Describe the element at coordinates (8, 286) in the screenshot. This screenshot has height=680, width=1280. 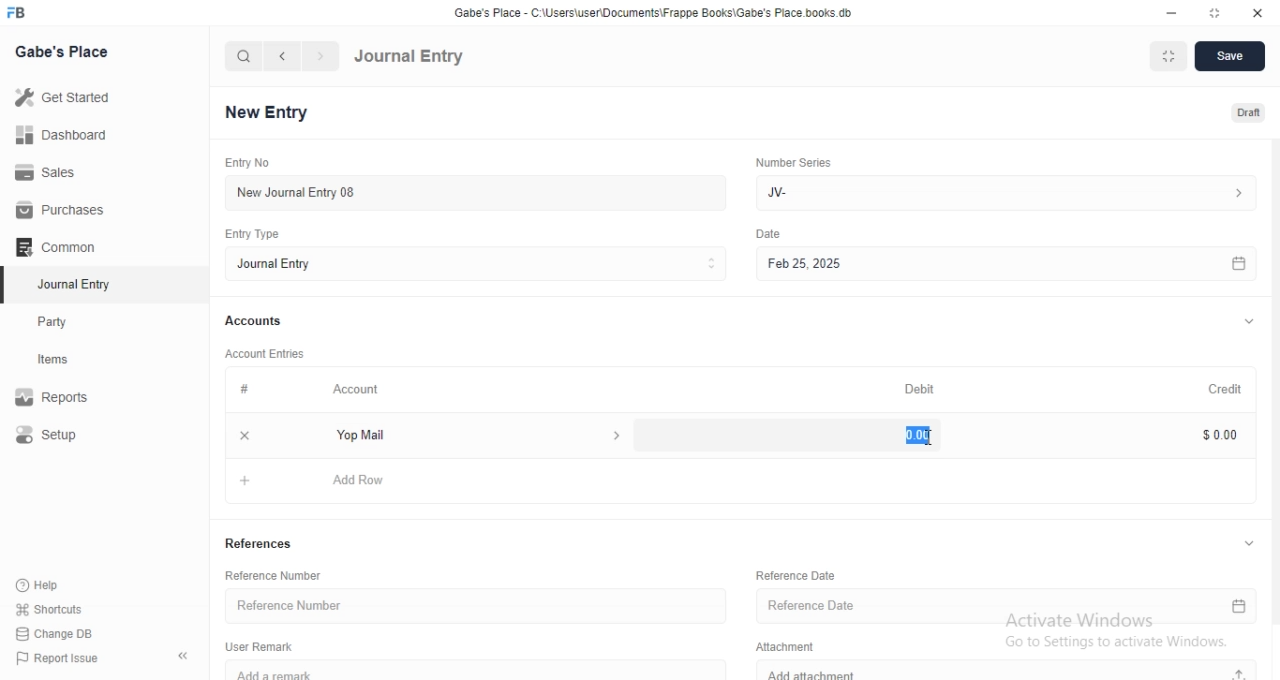
I see `selected` at that location.